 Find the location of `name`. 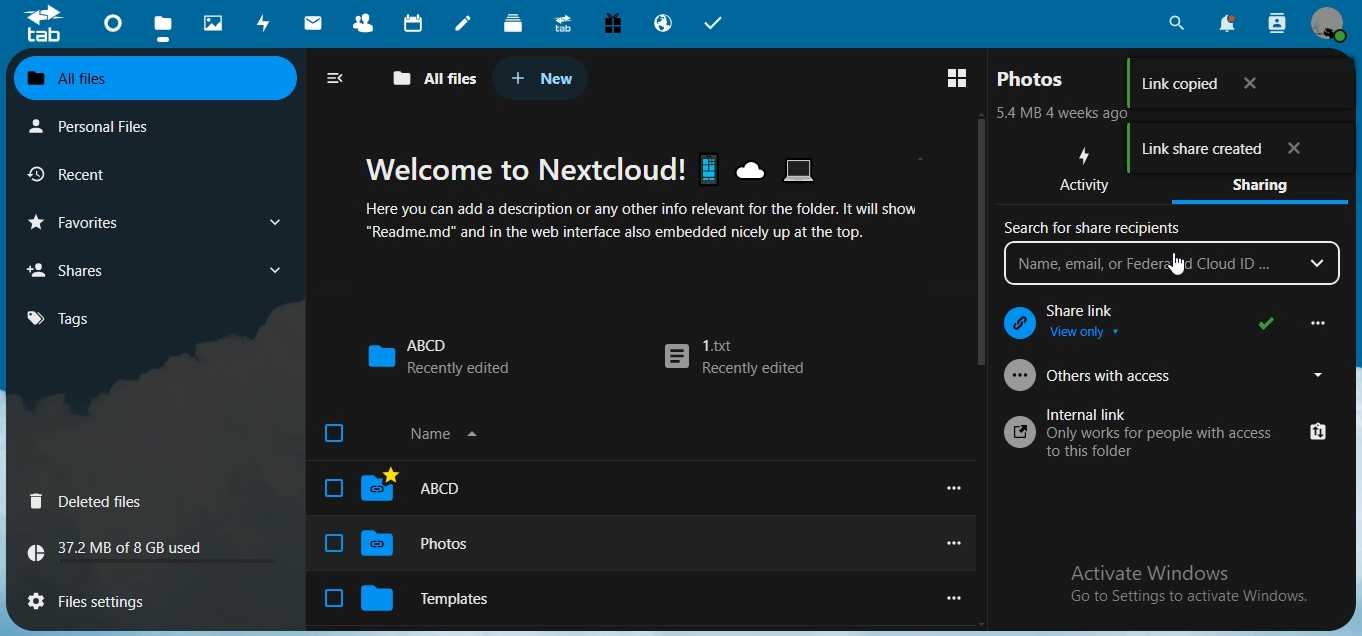

name is located at coordinates (475, 436).